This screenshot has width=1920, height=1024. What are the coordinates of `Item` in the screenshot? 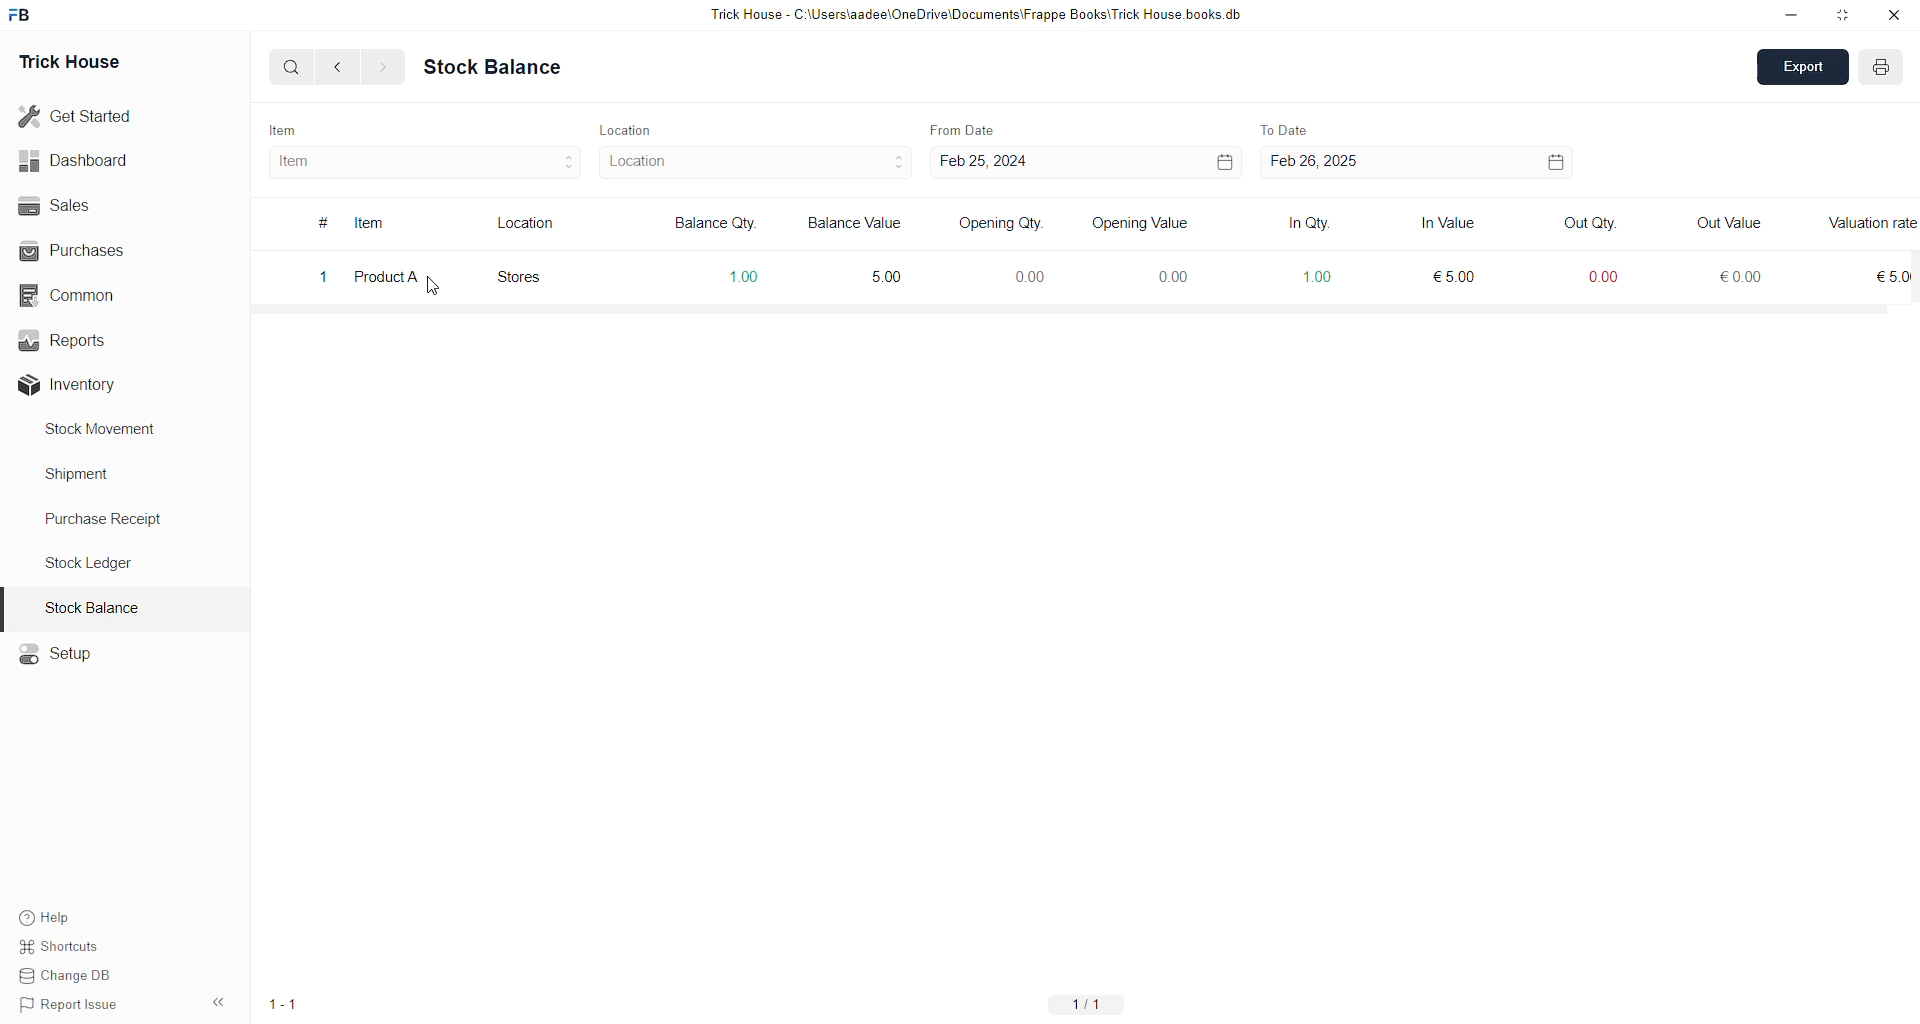 It's located at (280, 128).